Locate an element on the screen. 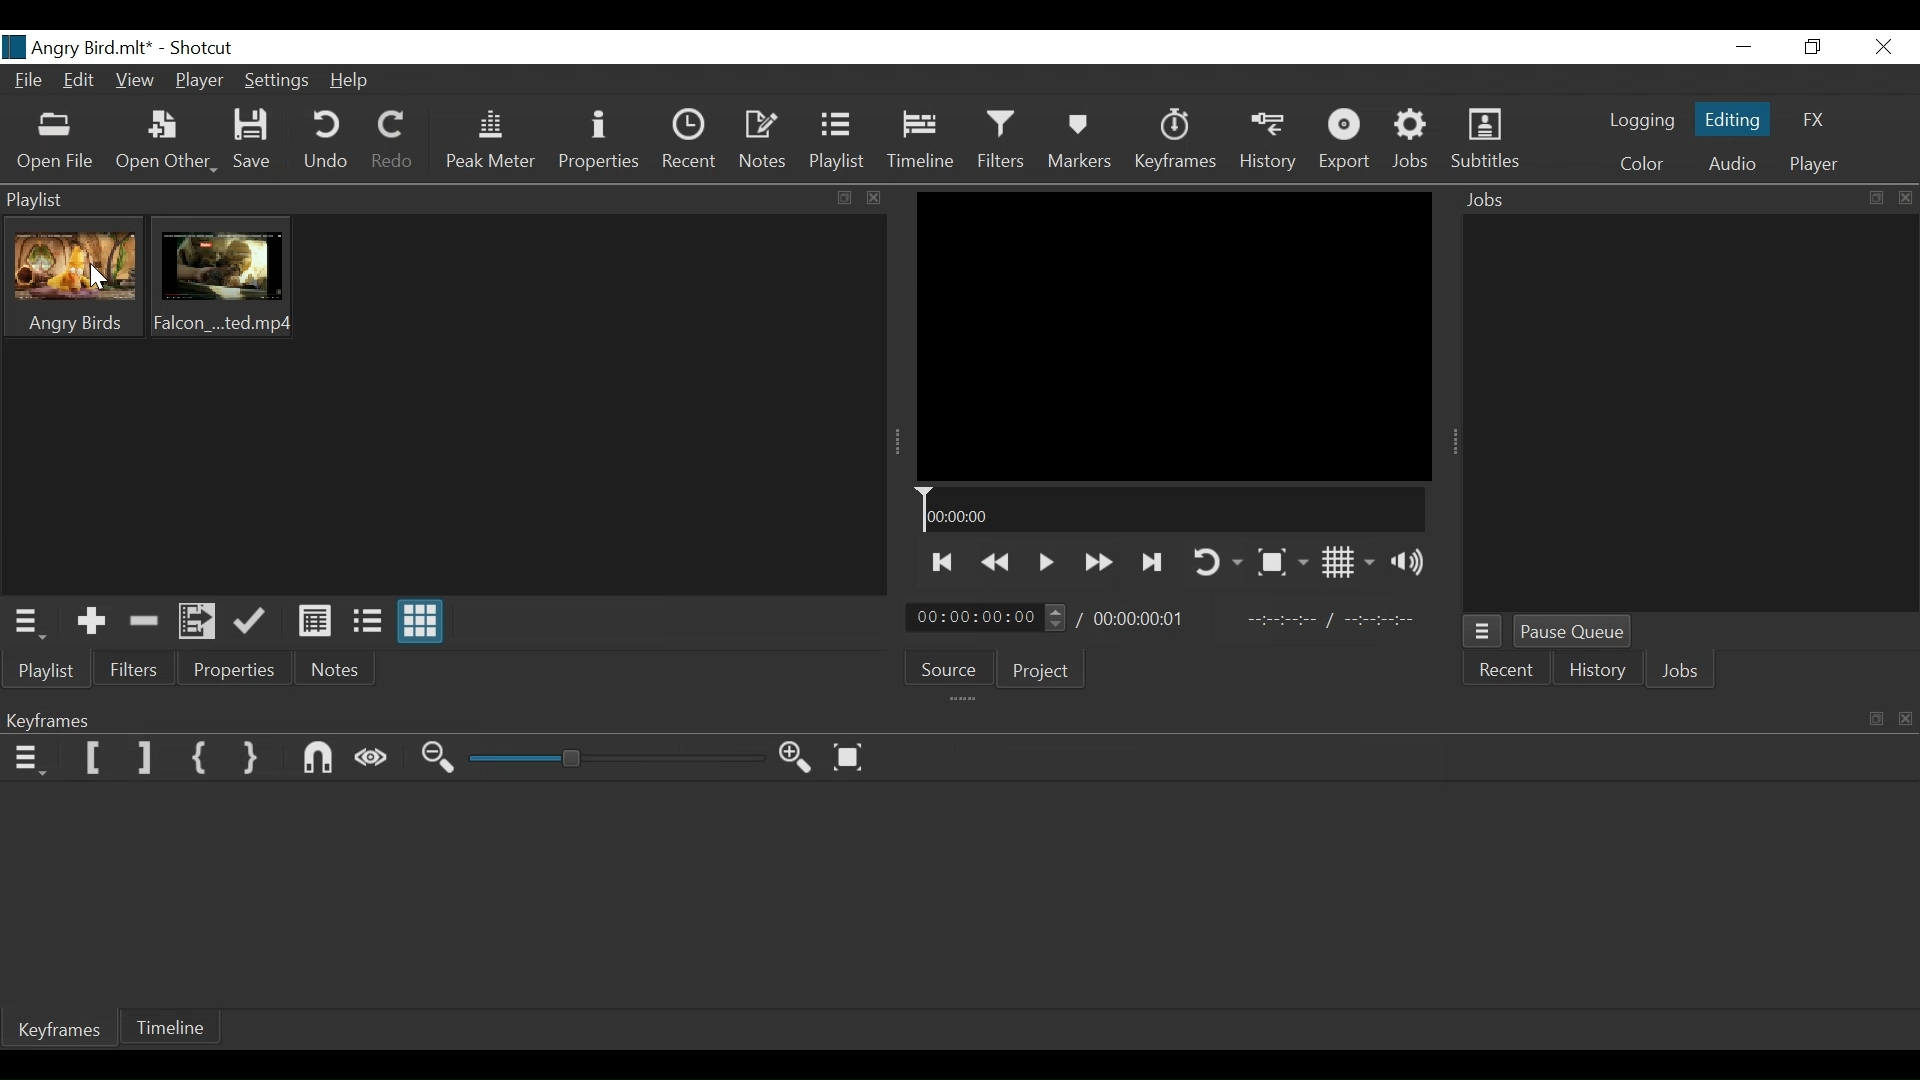 This screenshot has height=1080, width=1920. Jobs Panel is located at coordinates (1694, 414).